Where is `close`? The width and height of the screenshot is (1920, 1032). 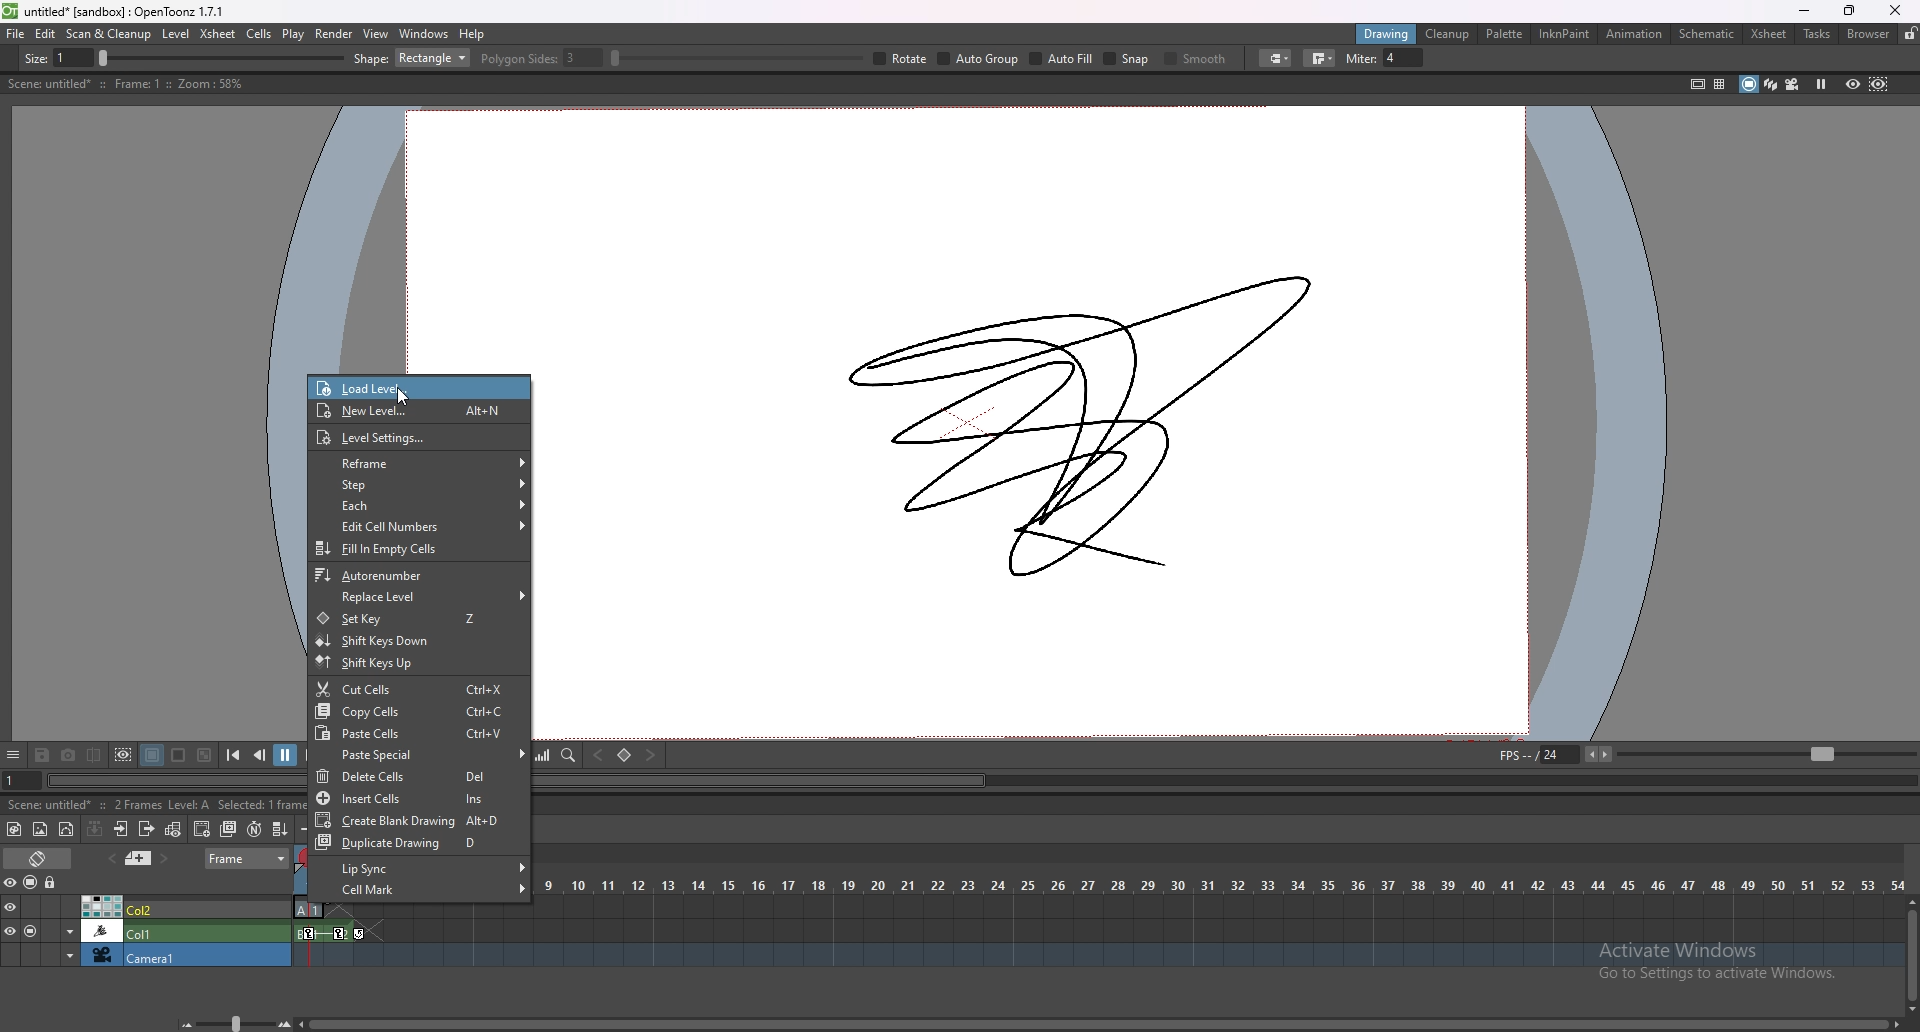 close is located at coordinates (1892, 10).